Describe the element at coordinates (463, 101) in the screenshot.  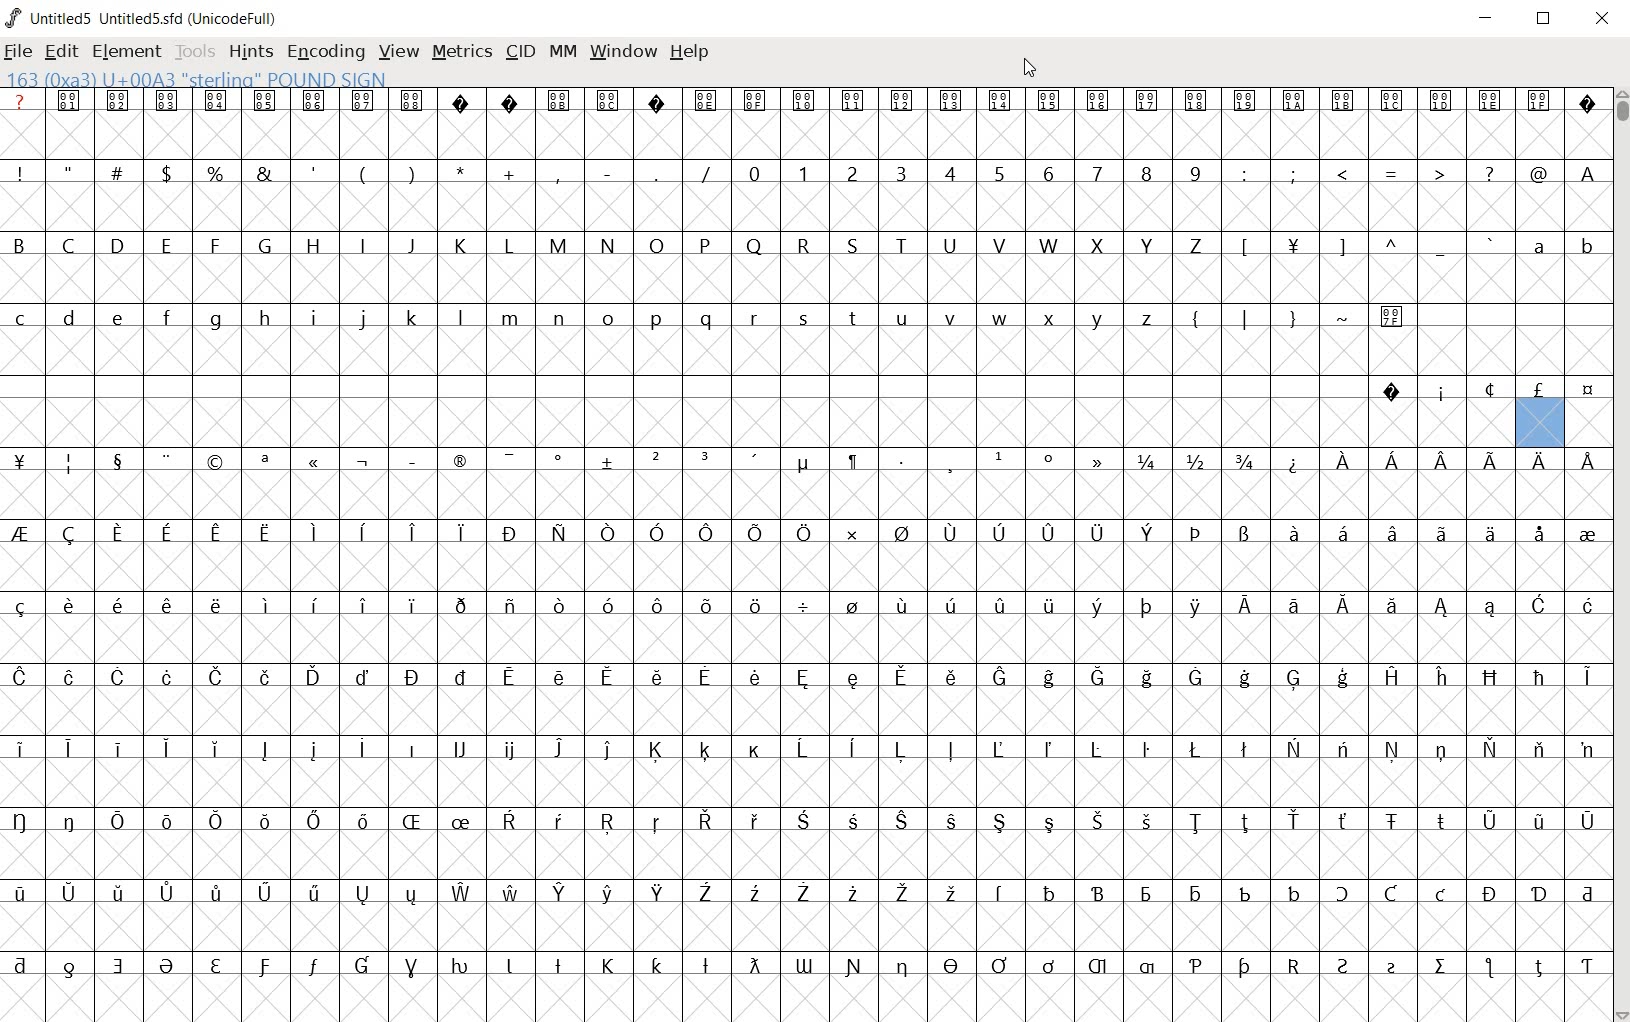
I see `Symbol` at that location.